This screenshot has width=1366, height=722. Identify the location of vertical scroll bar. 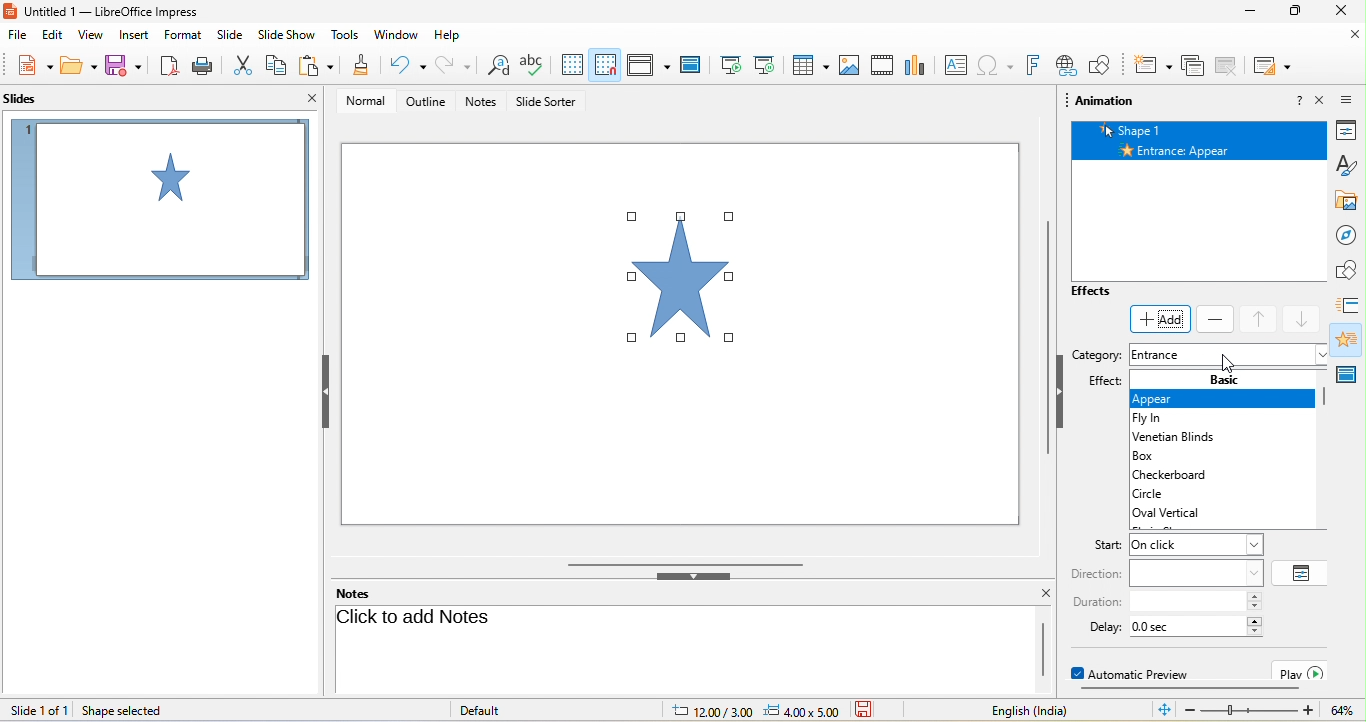
(1327, 402).